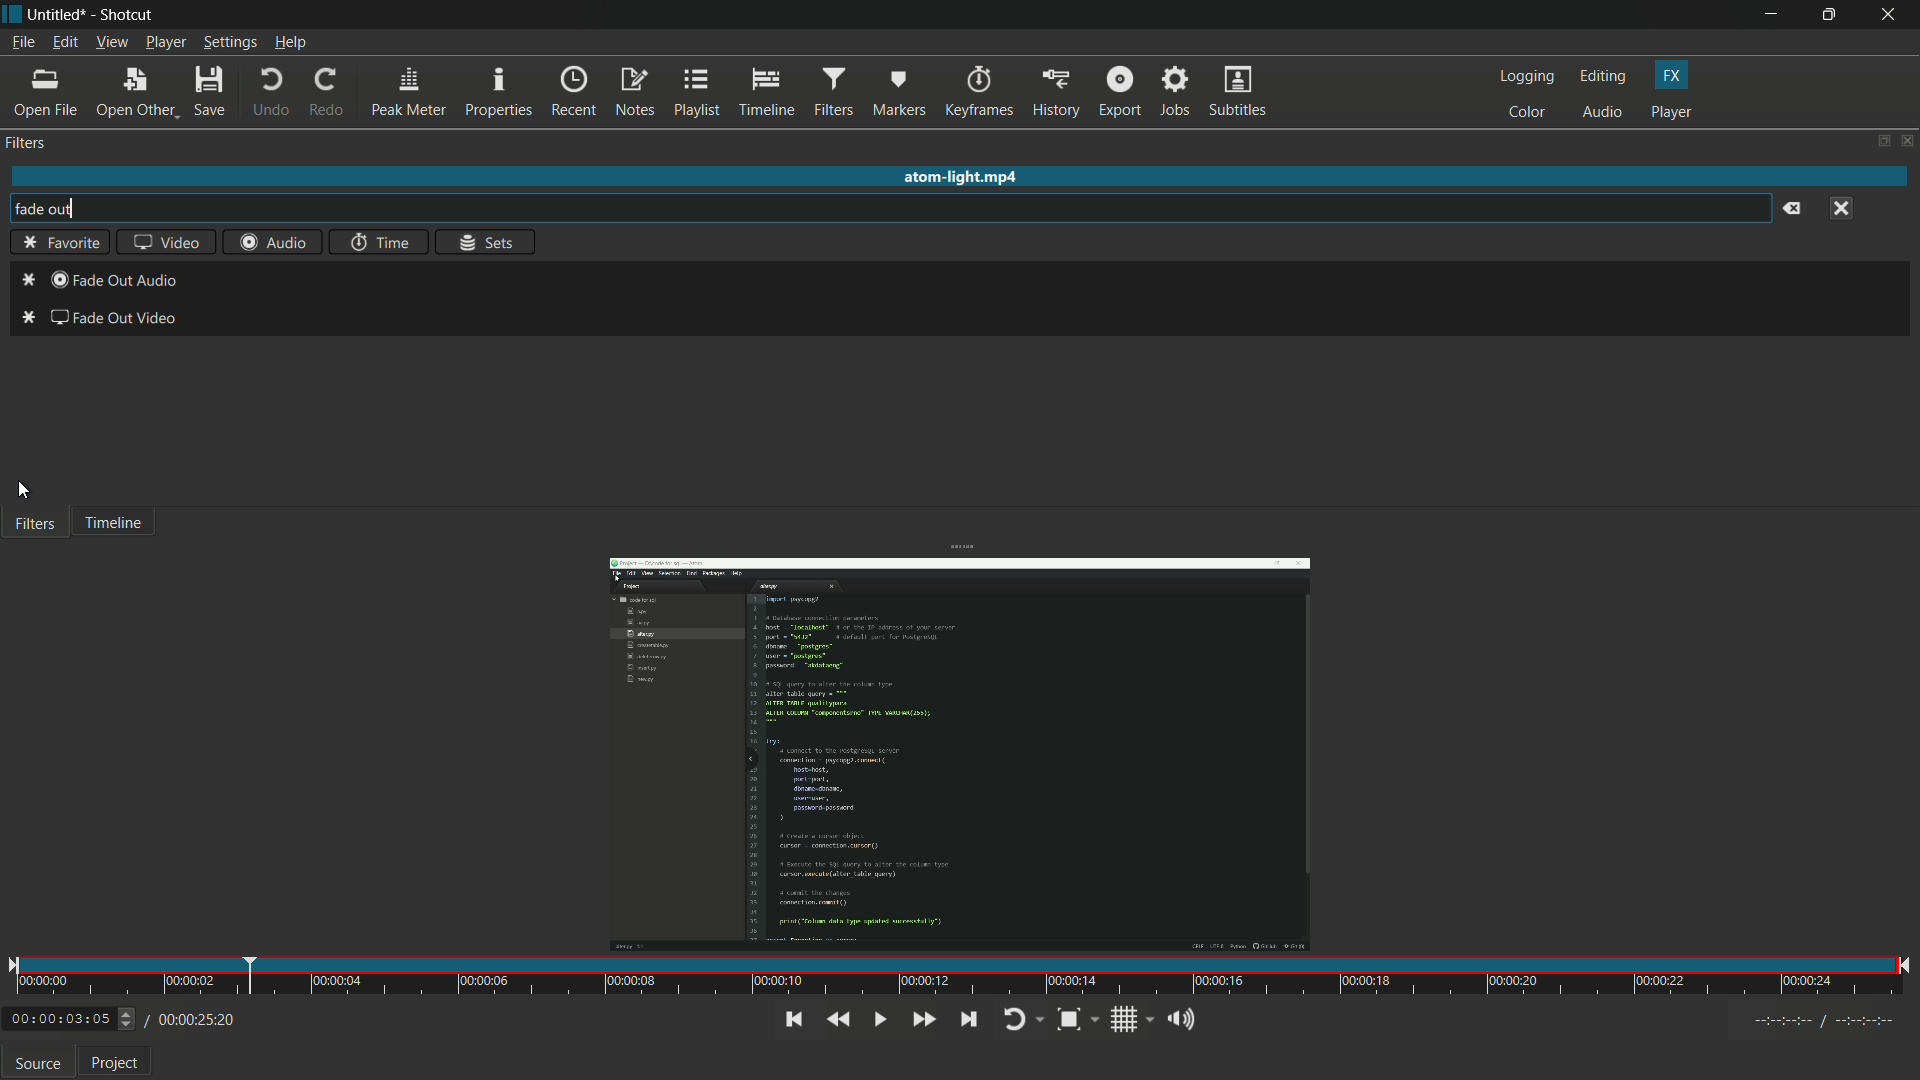 This screenshot has width=1920, height=1080. What do you see at coordinates (328, 93) in the screenshot?
I see `redo` at bounding box center [328, 93].